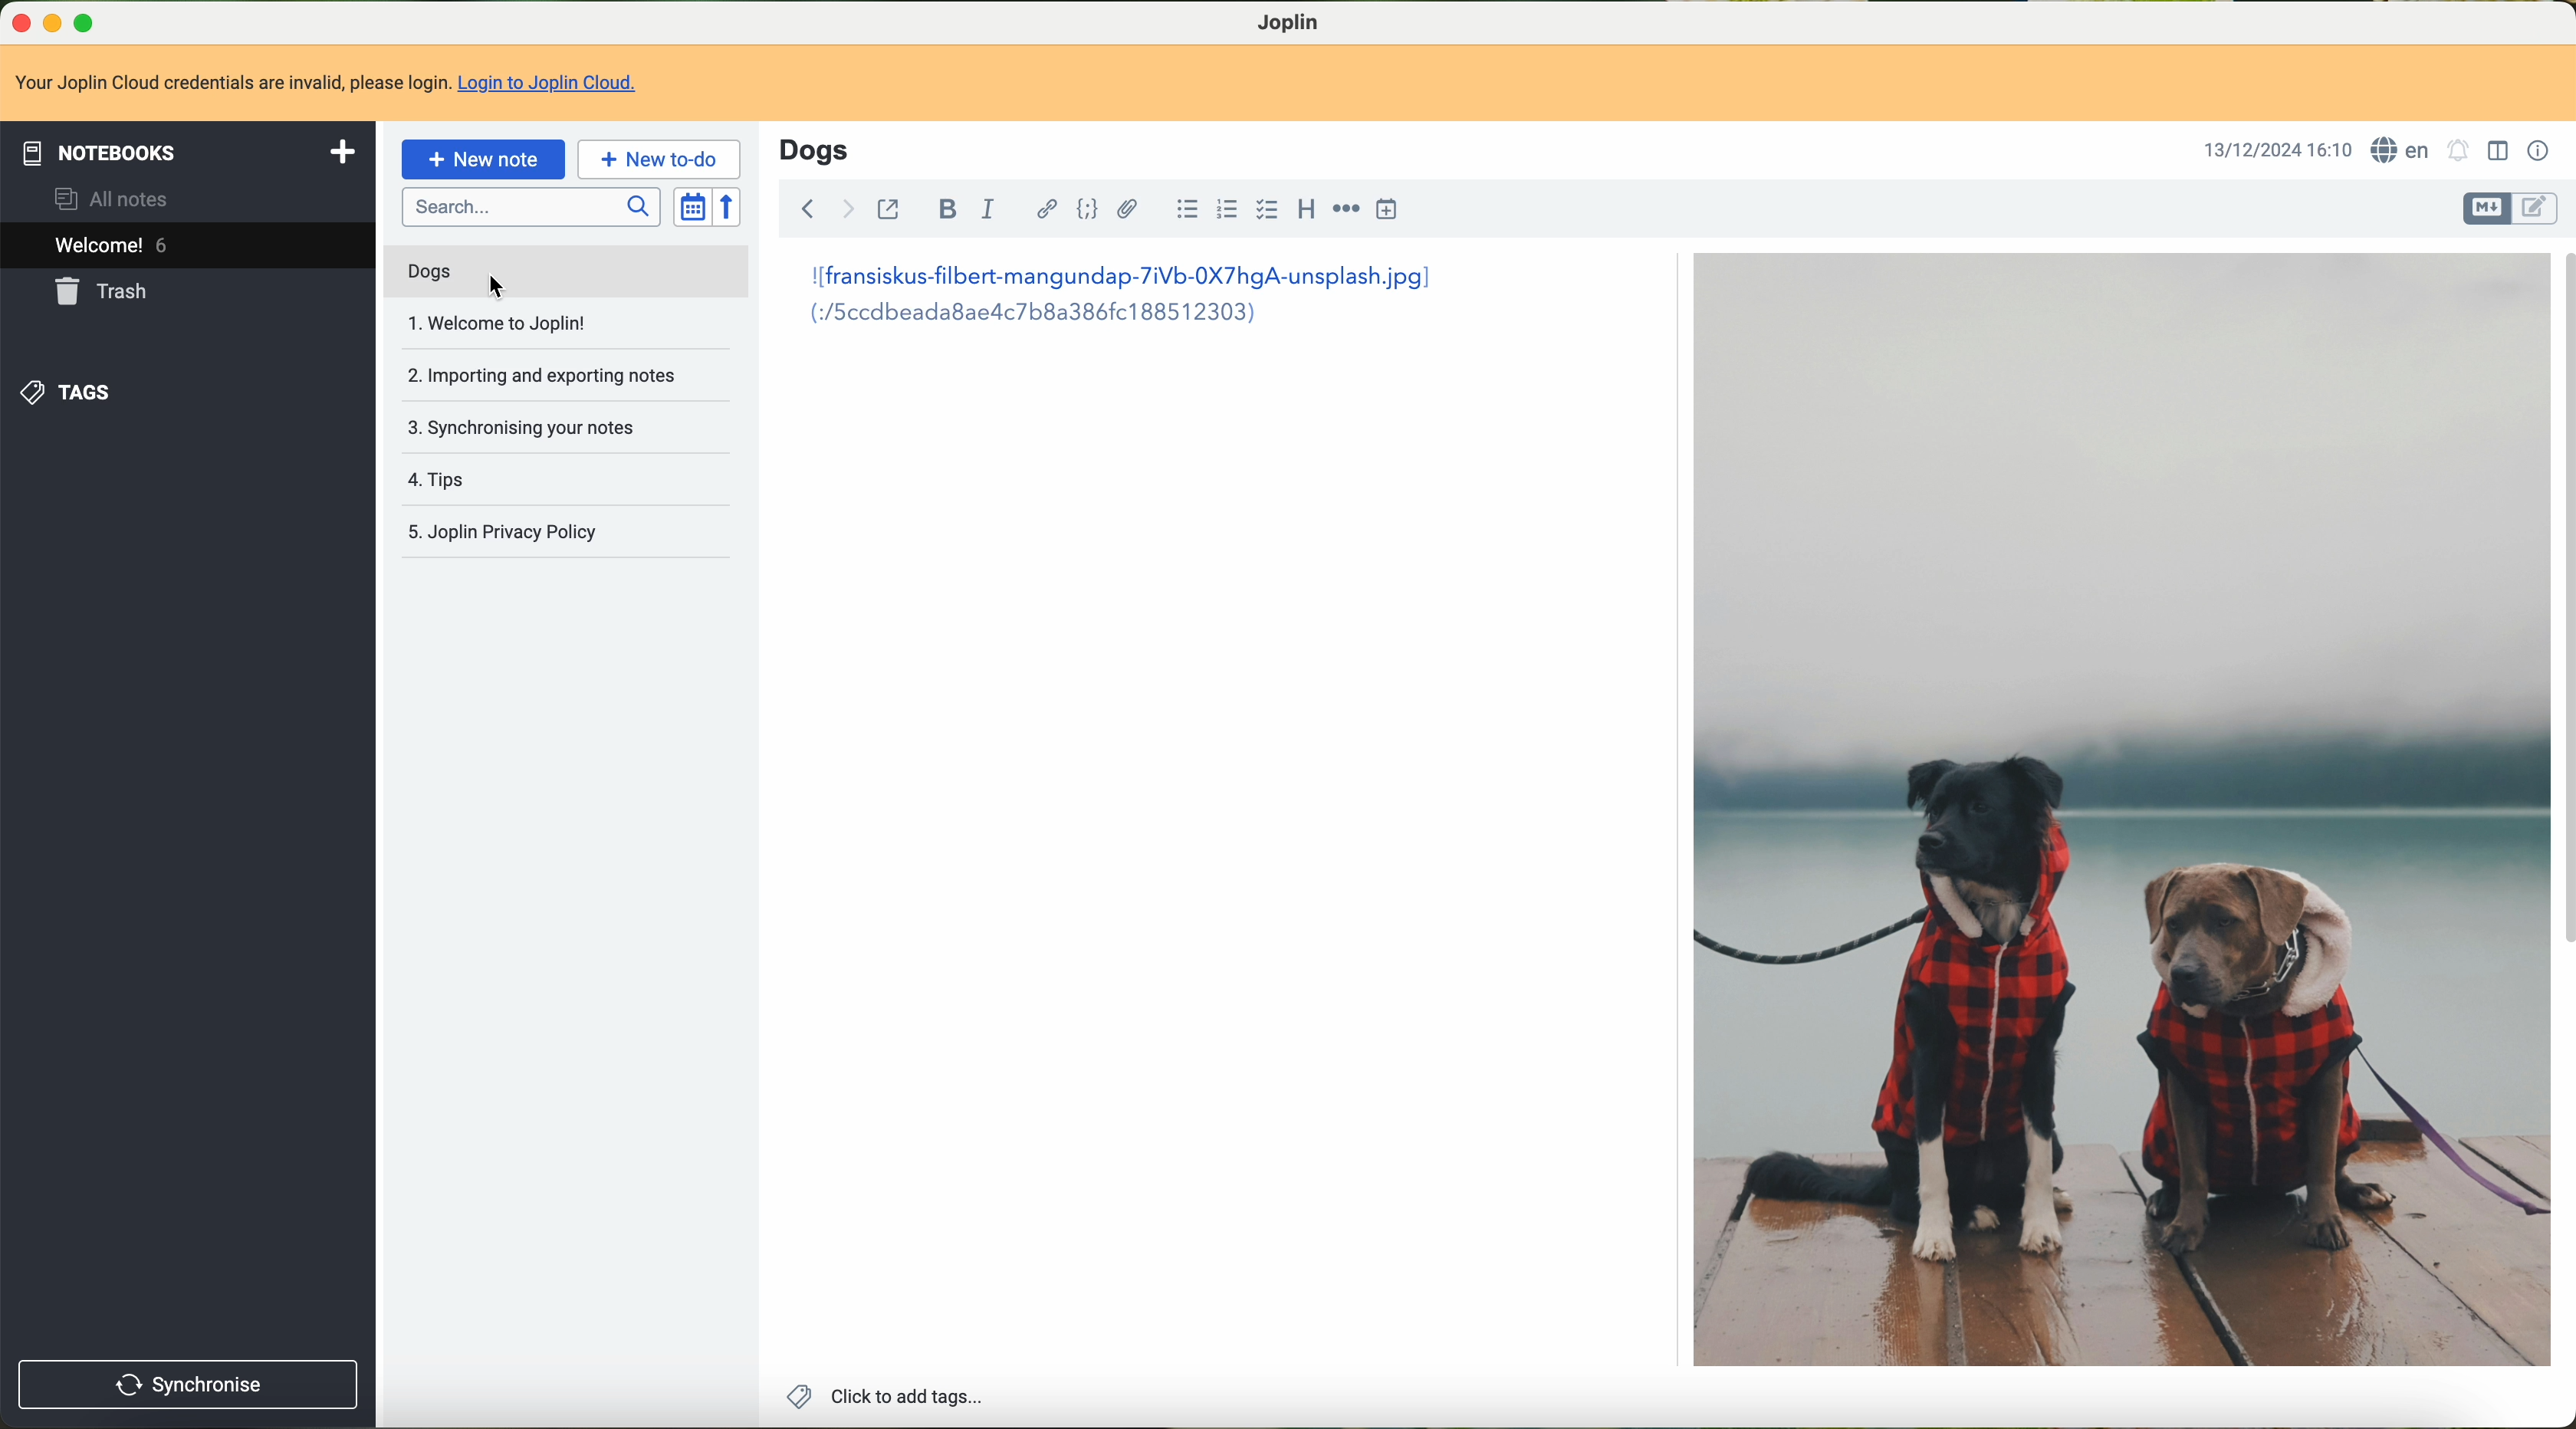 This screenshot has height=1429, width=2576. What do you see at coordinates (74, 389) in the screenshot?
I see `tags` at bounding box center [74, 389].